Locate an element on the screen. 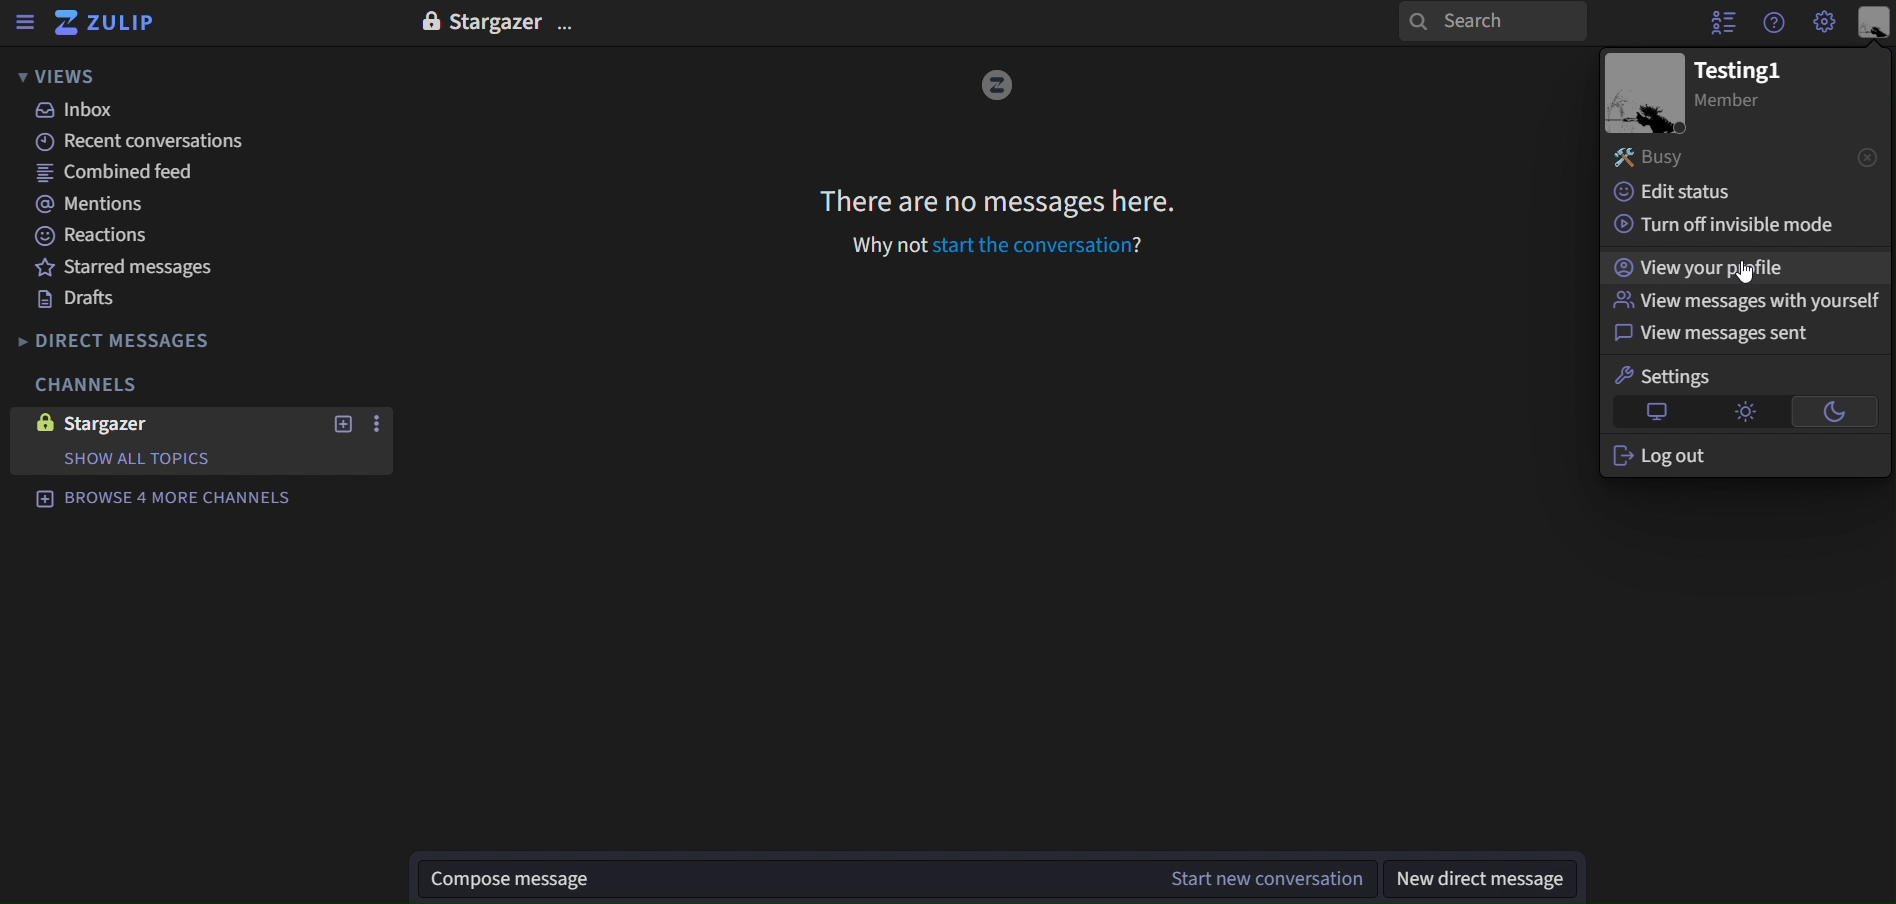 Image resolution: width=1896 pixels, height=904 pixels. view your profile is located at coordinates (1727, 267).